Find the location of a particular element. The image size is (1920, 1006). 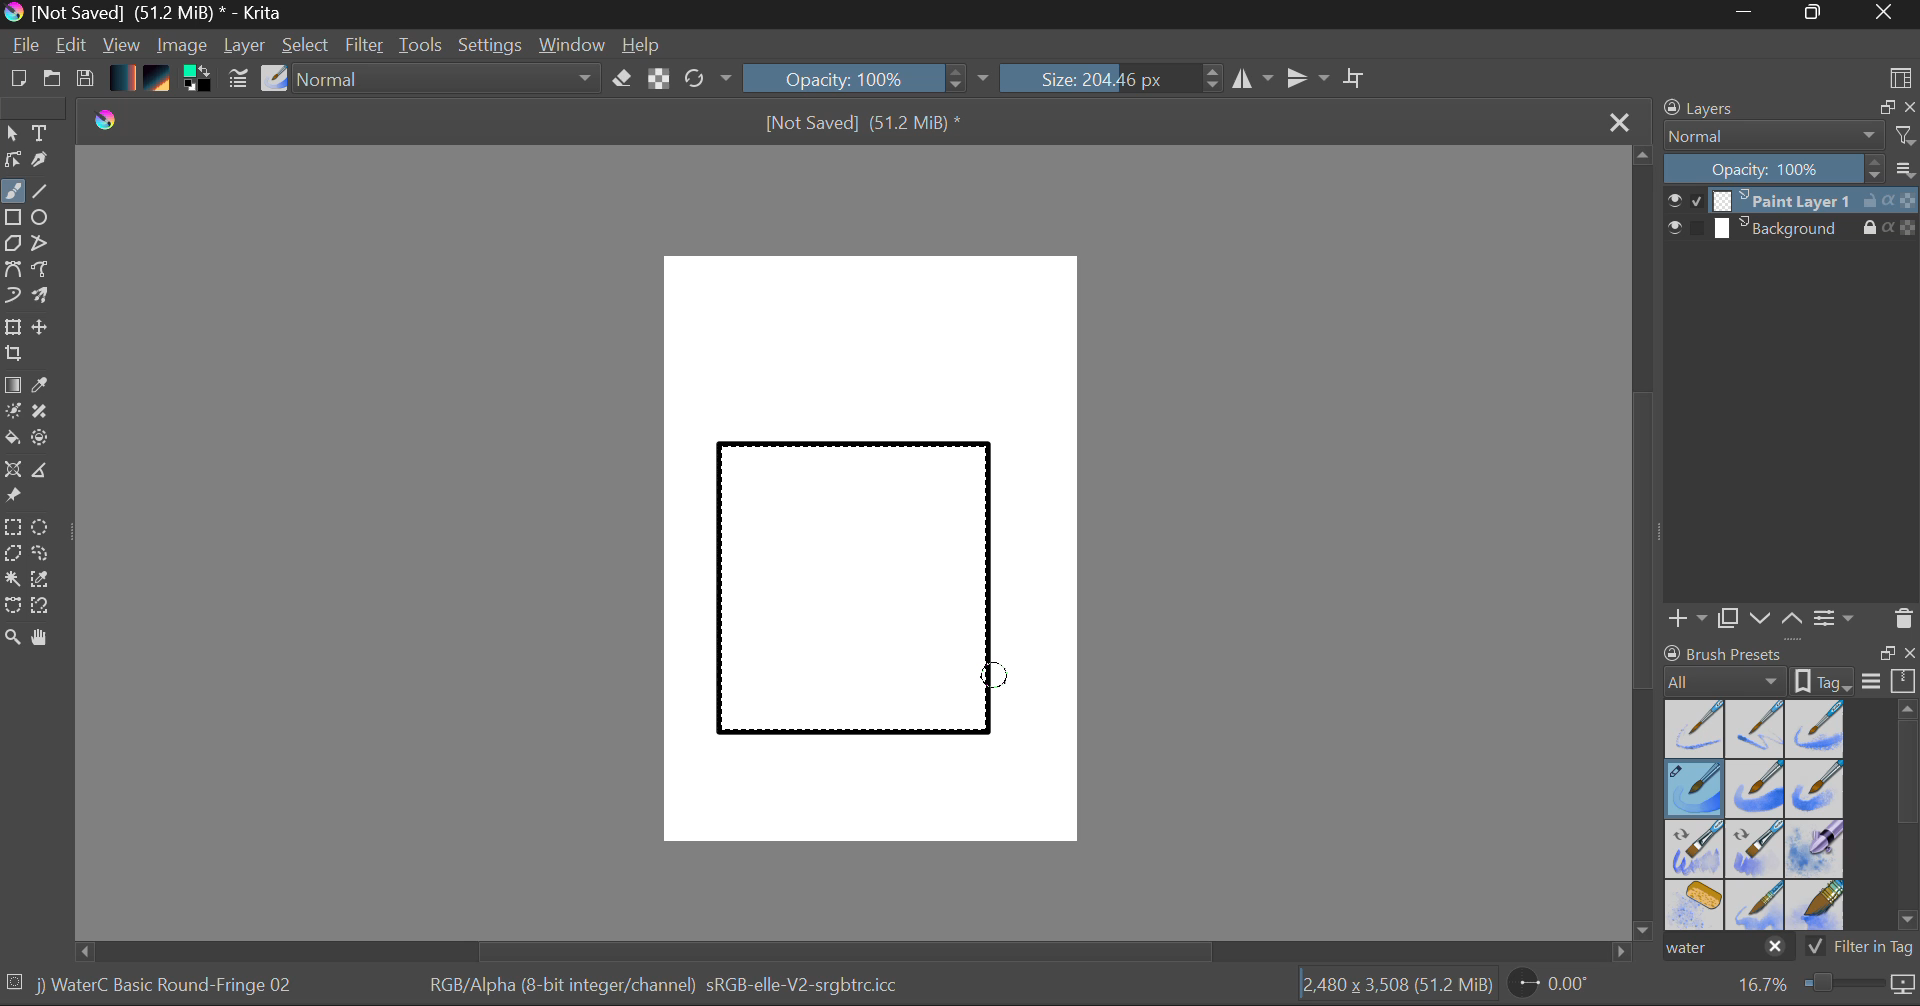

Water C - Spread is located at coordinates (1757, 905).